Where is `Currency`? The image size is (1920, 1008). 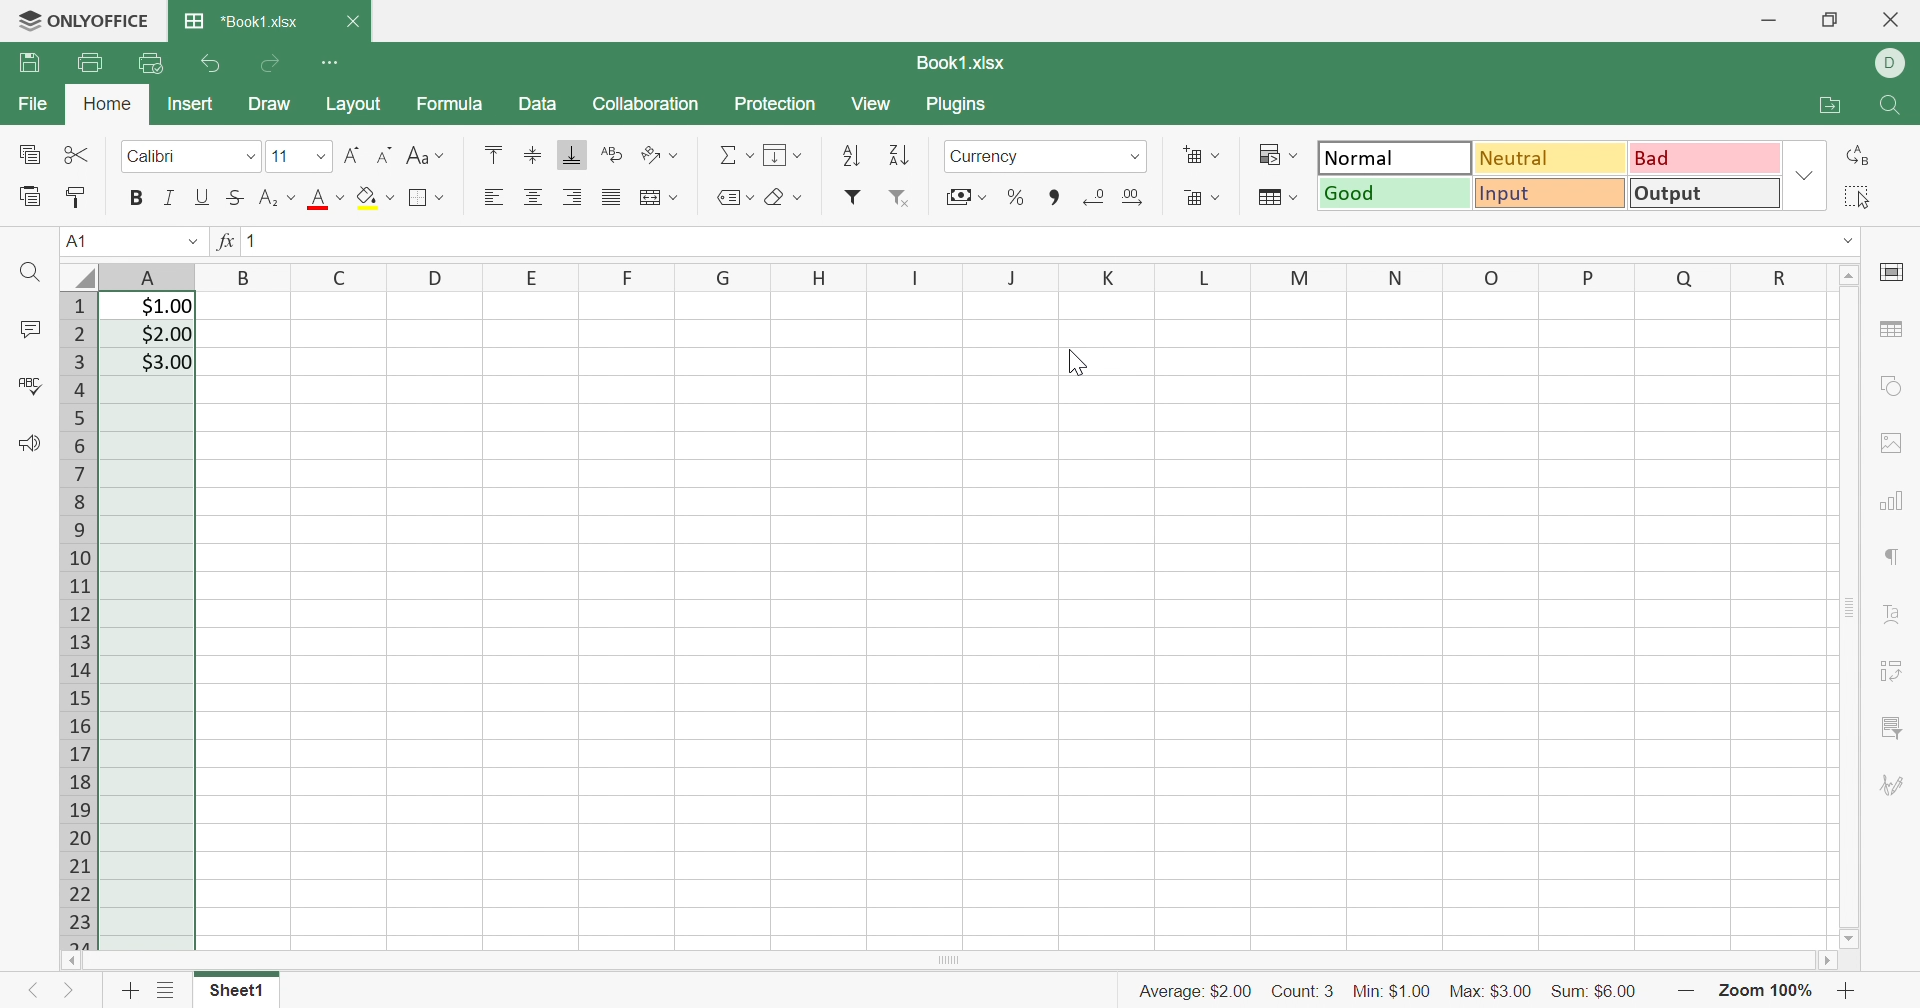
Currency is located at coordinates (988, 156).